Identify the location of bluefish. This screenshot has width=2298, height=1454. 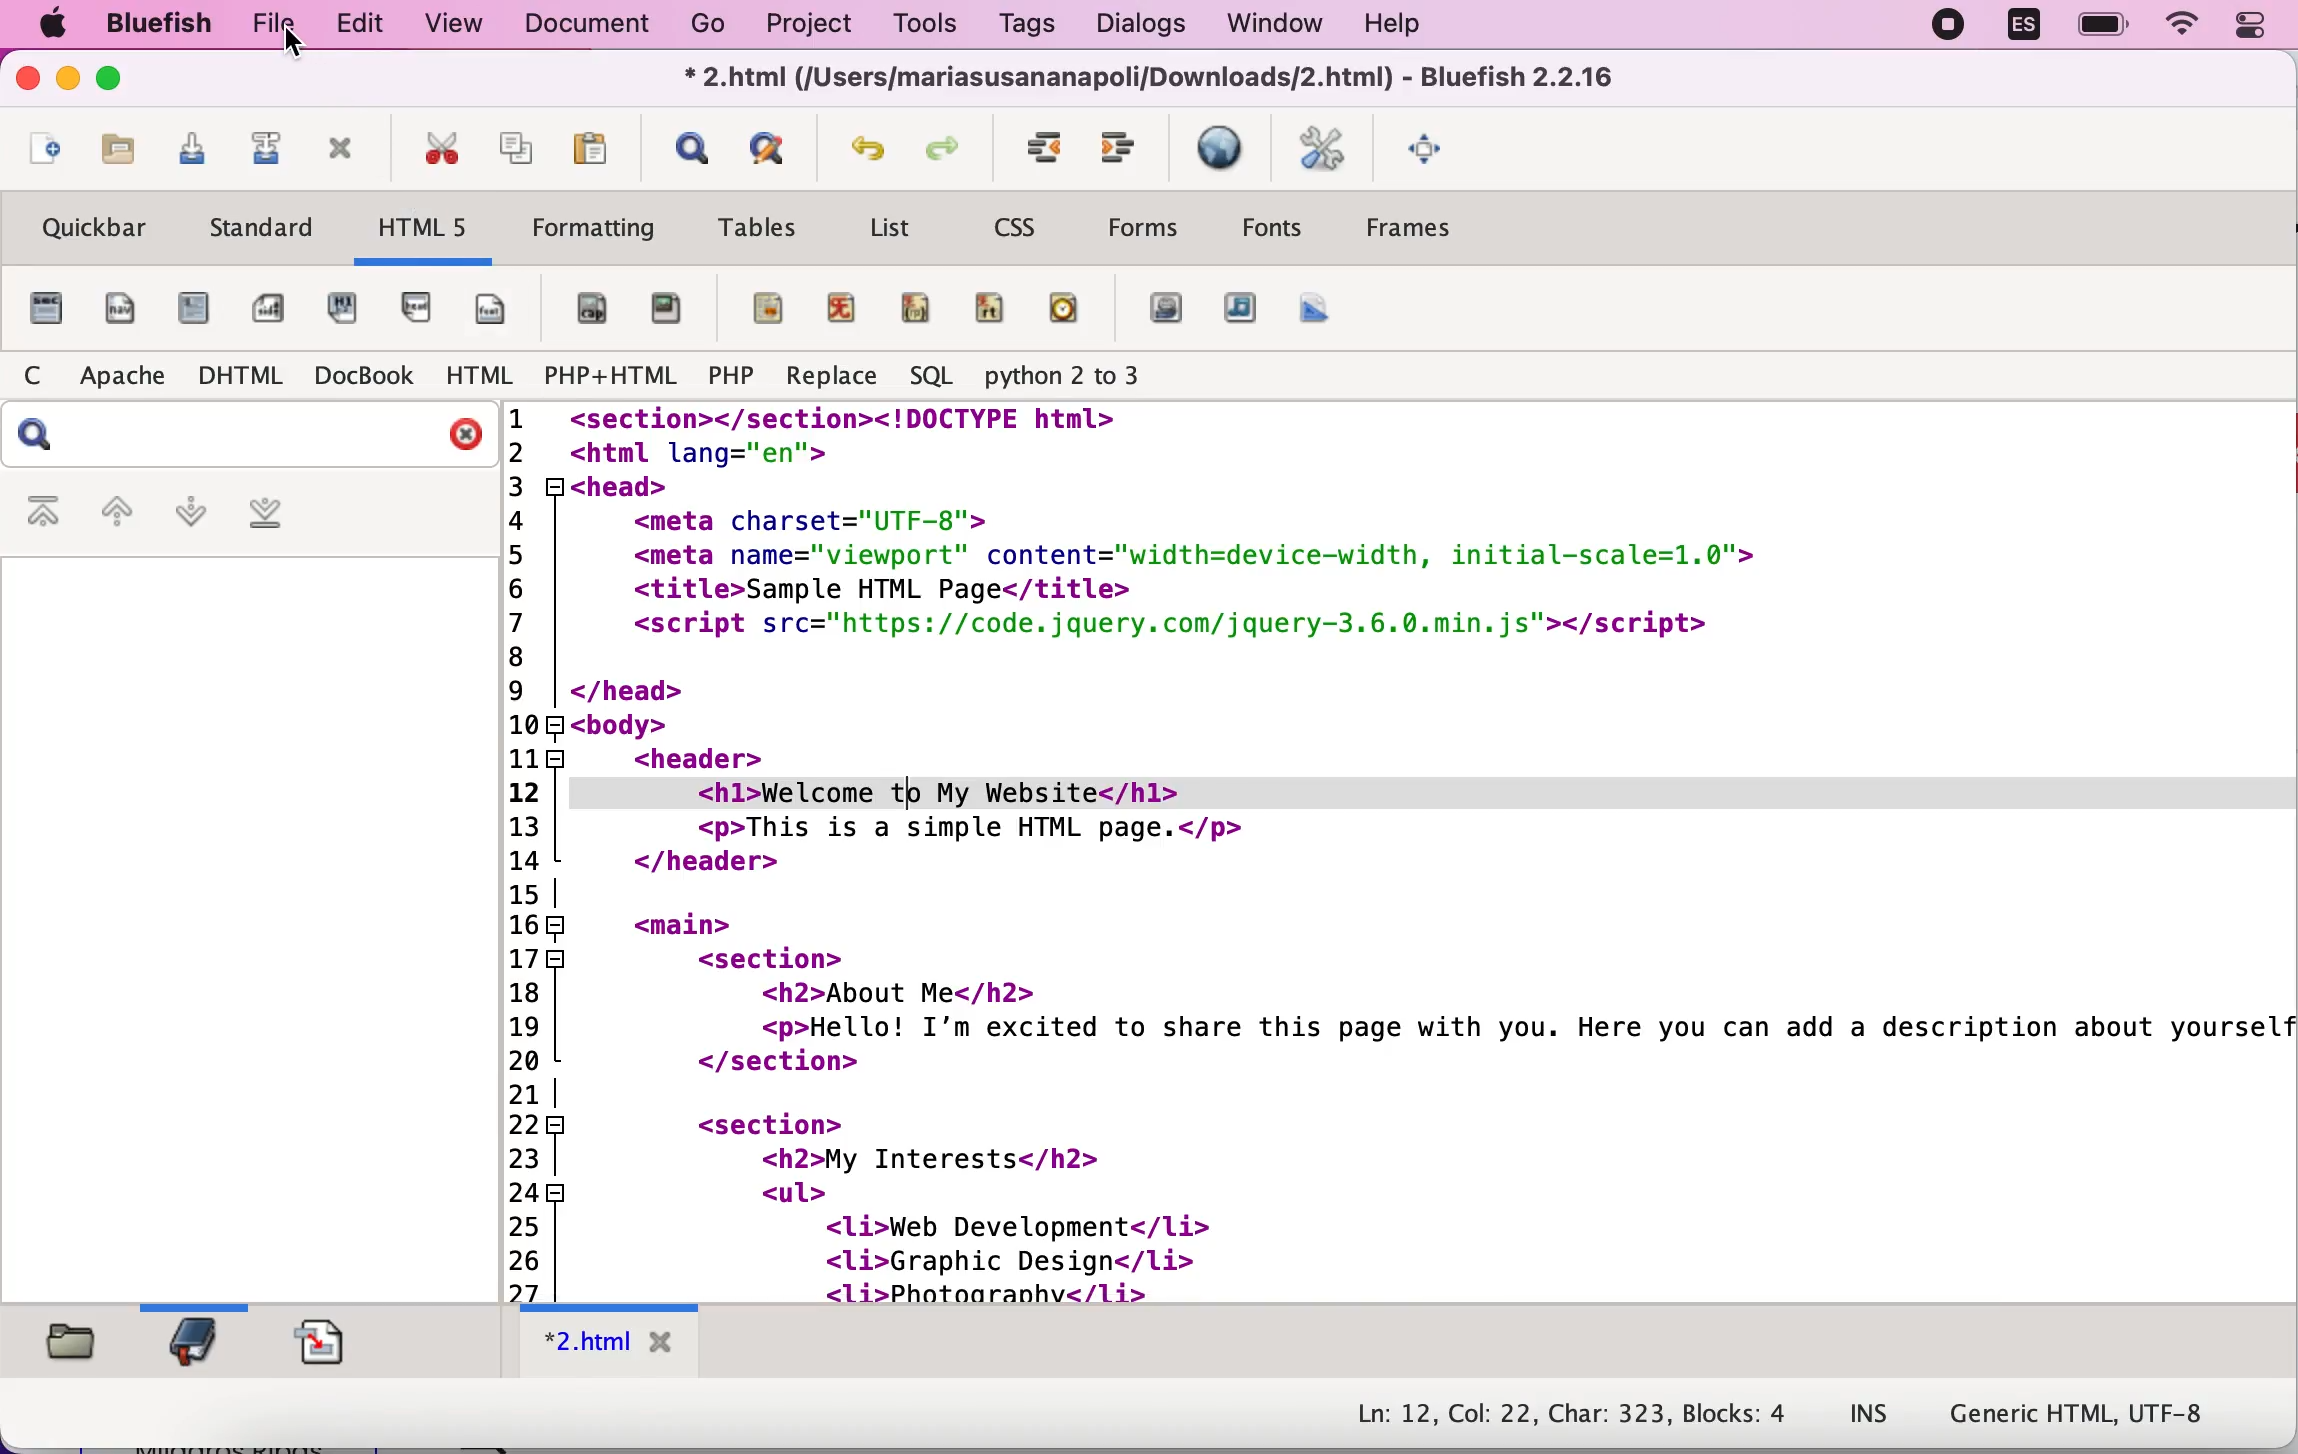
(151, 26).